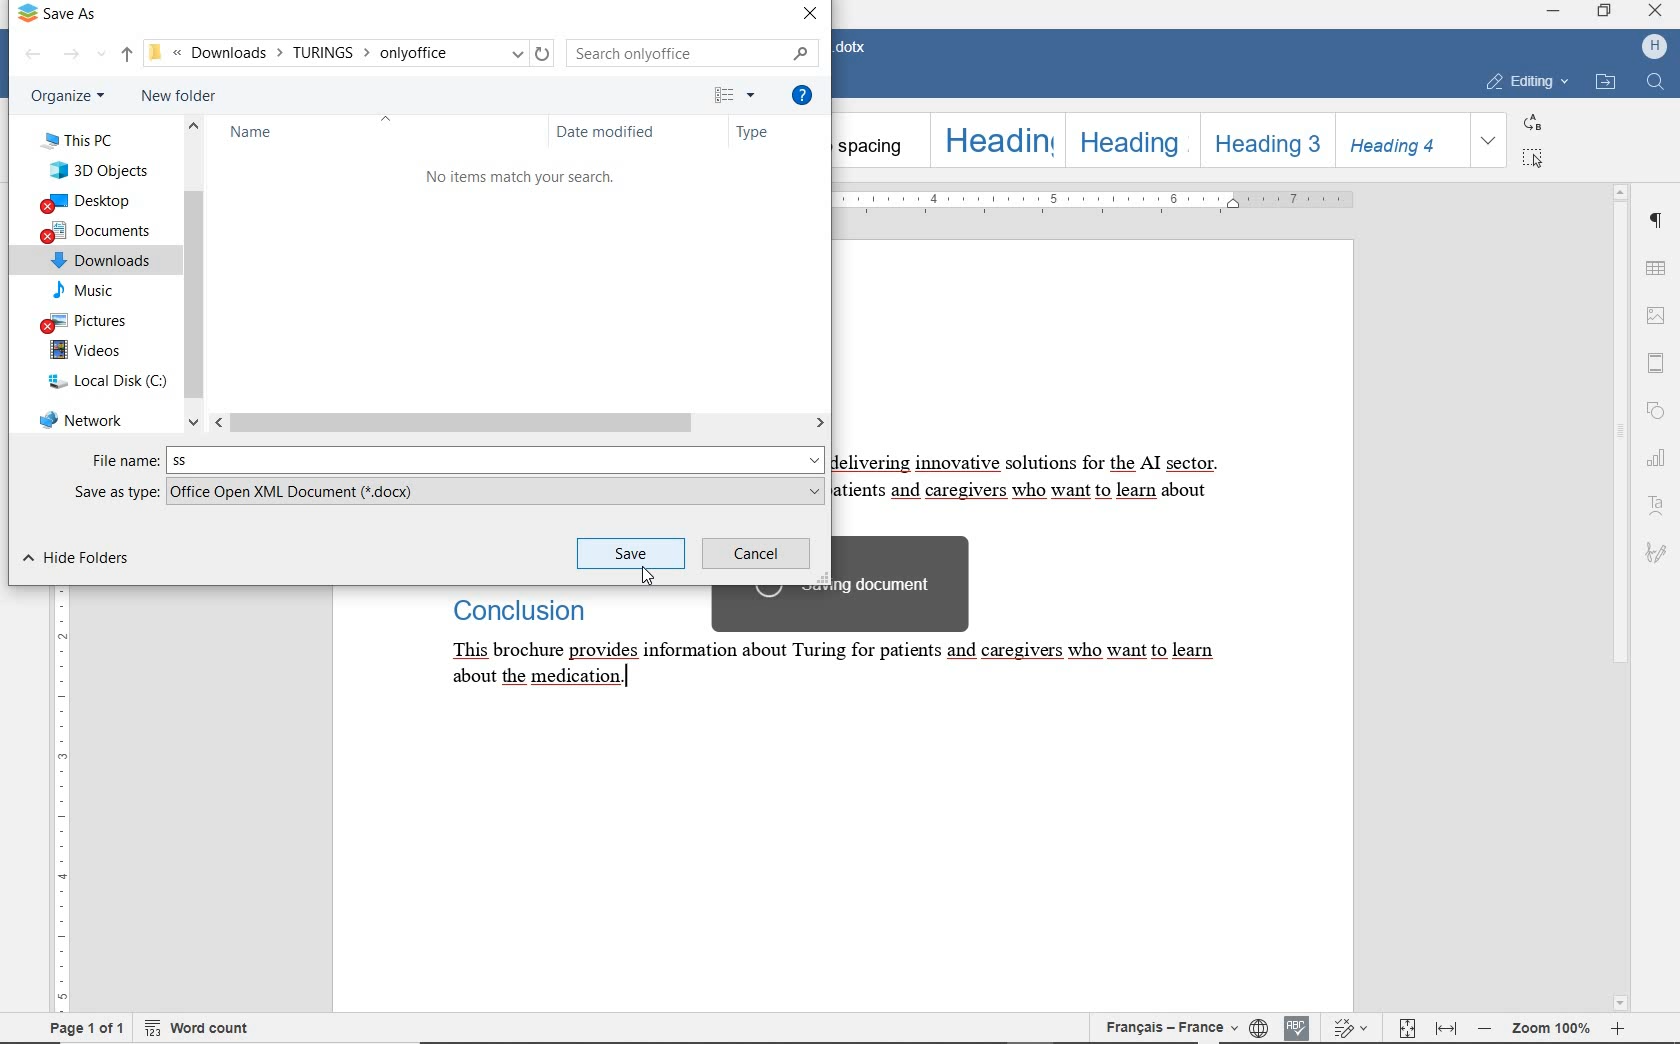  Describe the element at coordinates (83, 559) in the screenshot. I see `HIDE FOLDER` at that location.